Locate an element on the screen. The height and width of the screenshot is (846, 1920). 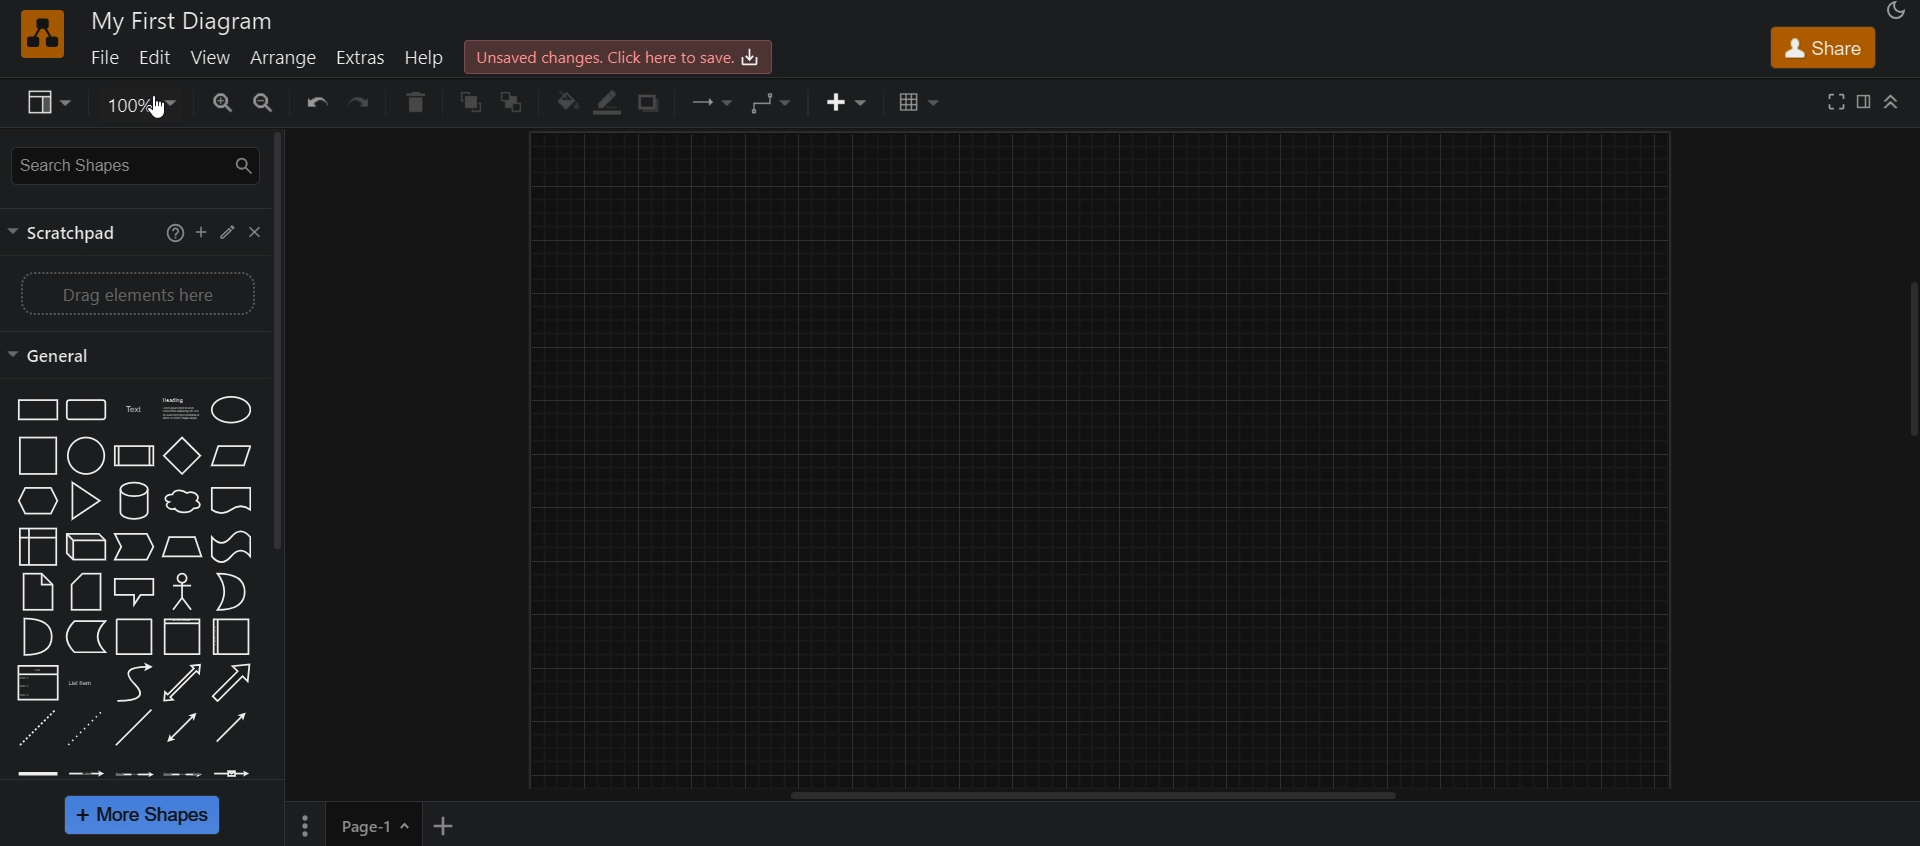
canvas is located at coordinates (1107, 456).